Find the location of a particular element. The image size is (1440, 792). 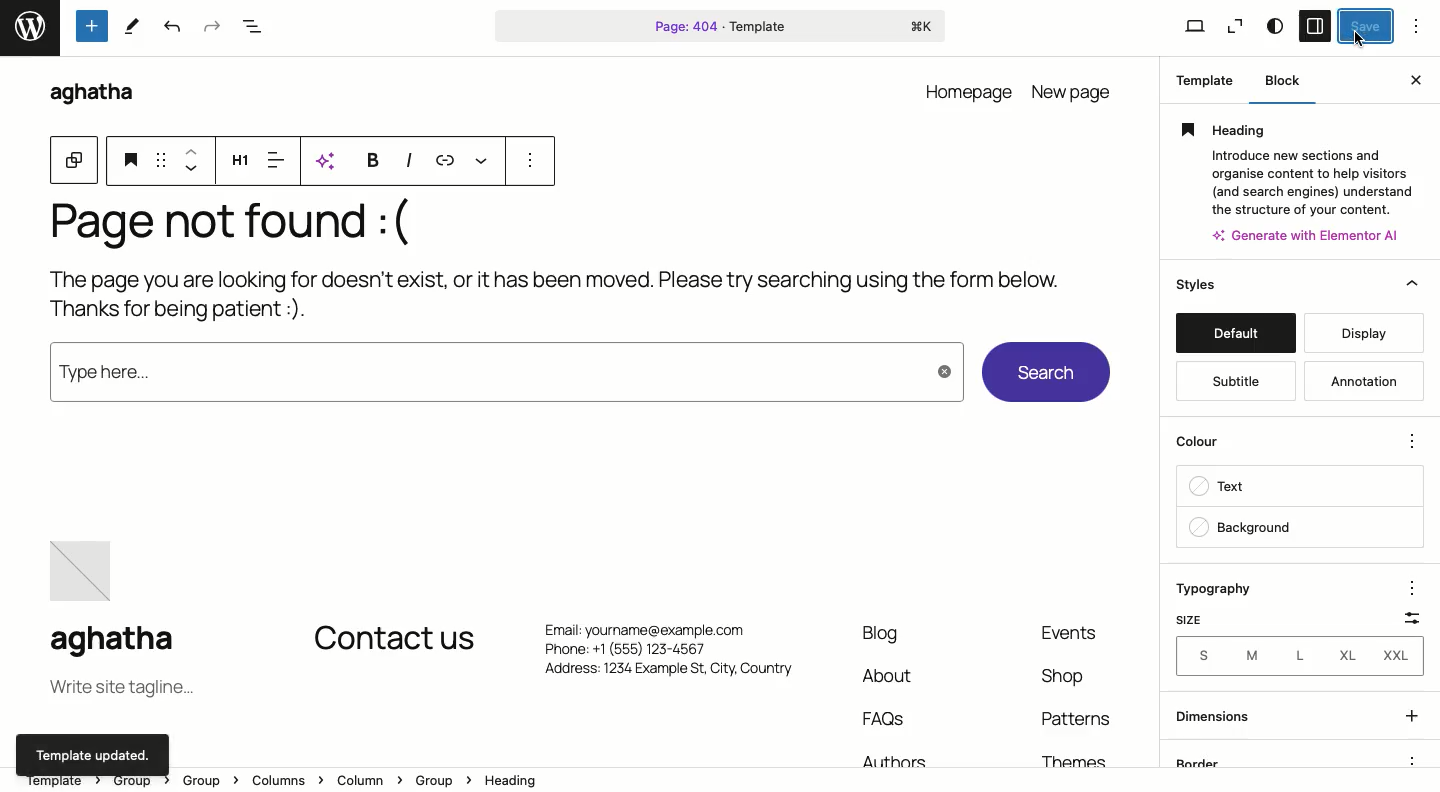

Drag is located at coordinates (161, 159).